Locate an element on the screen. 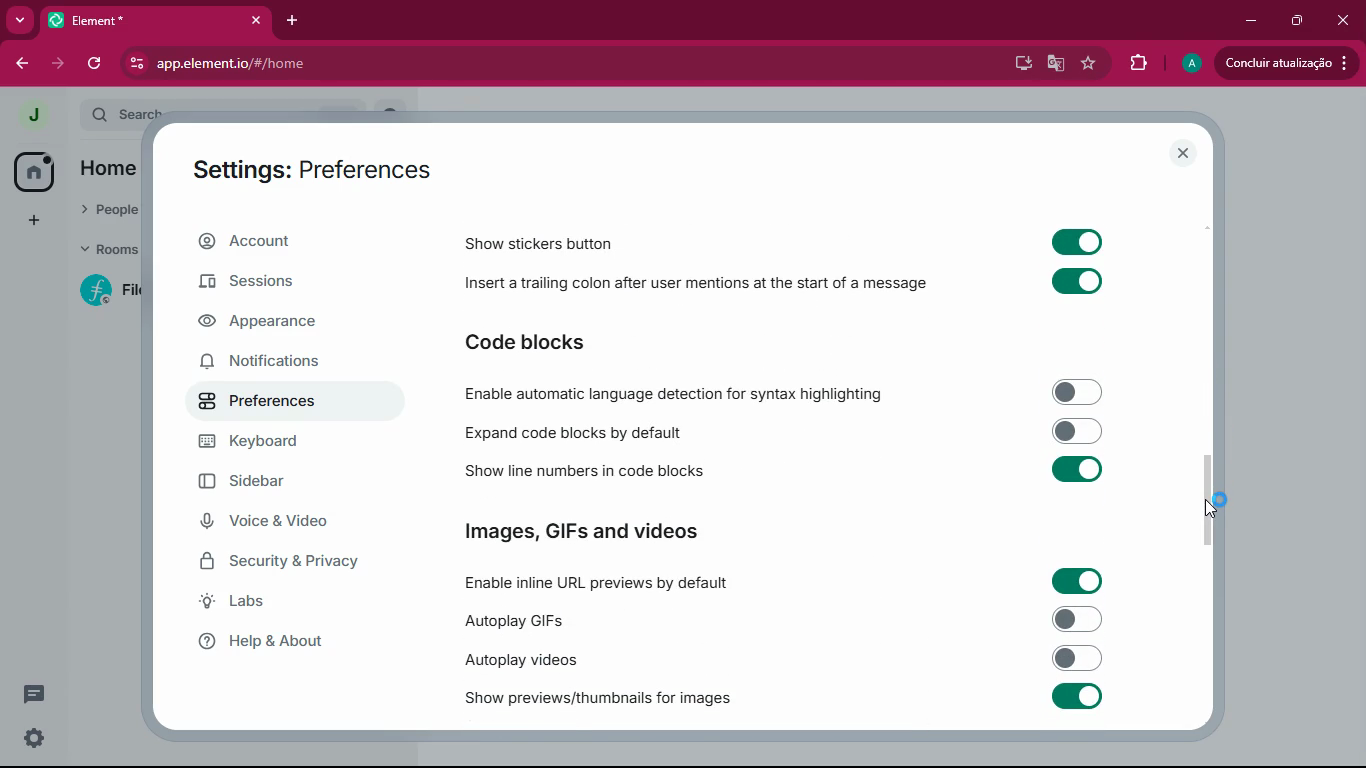 This screenshot has height=768, width=1366. Code blocks is located at coordinates (557, 341).